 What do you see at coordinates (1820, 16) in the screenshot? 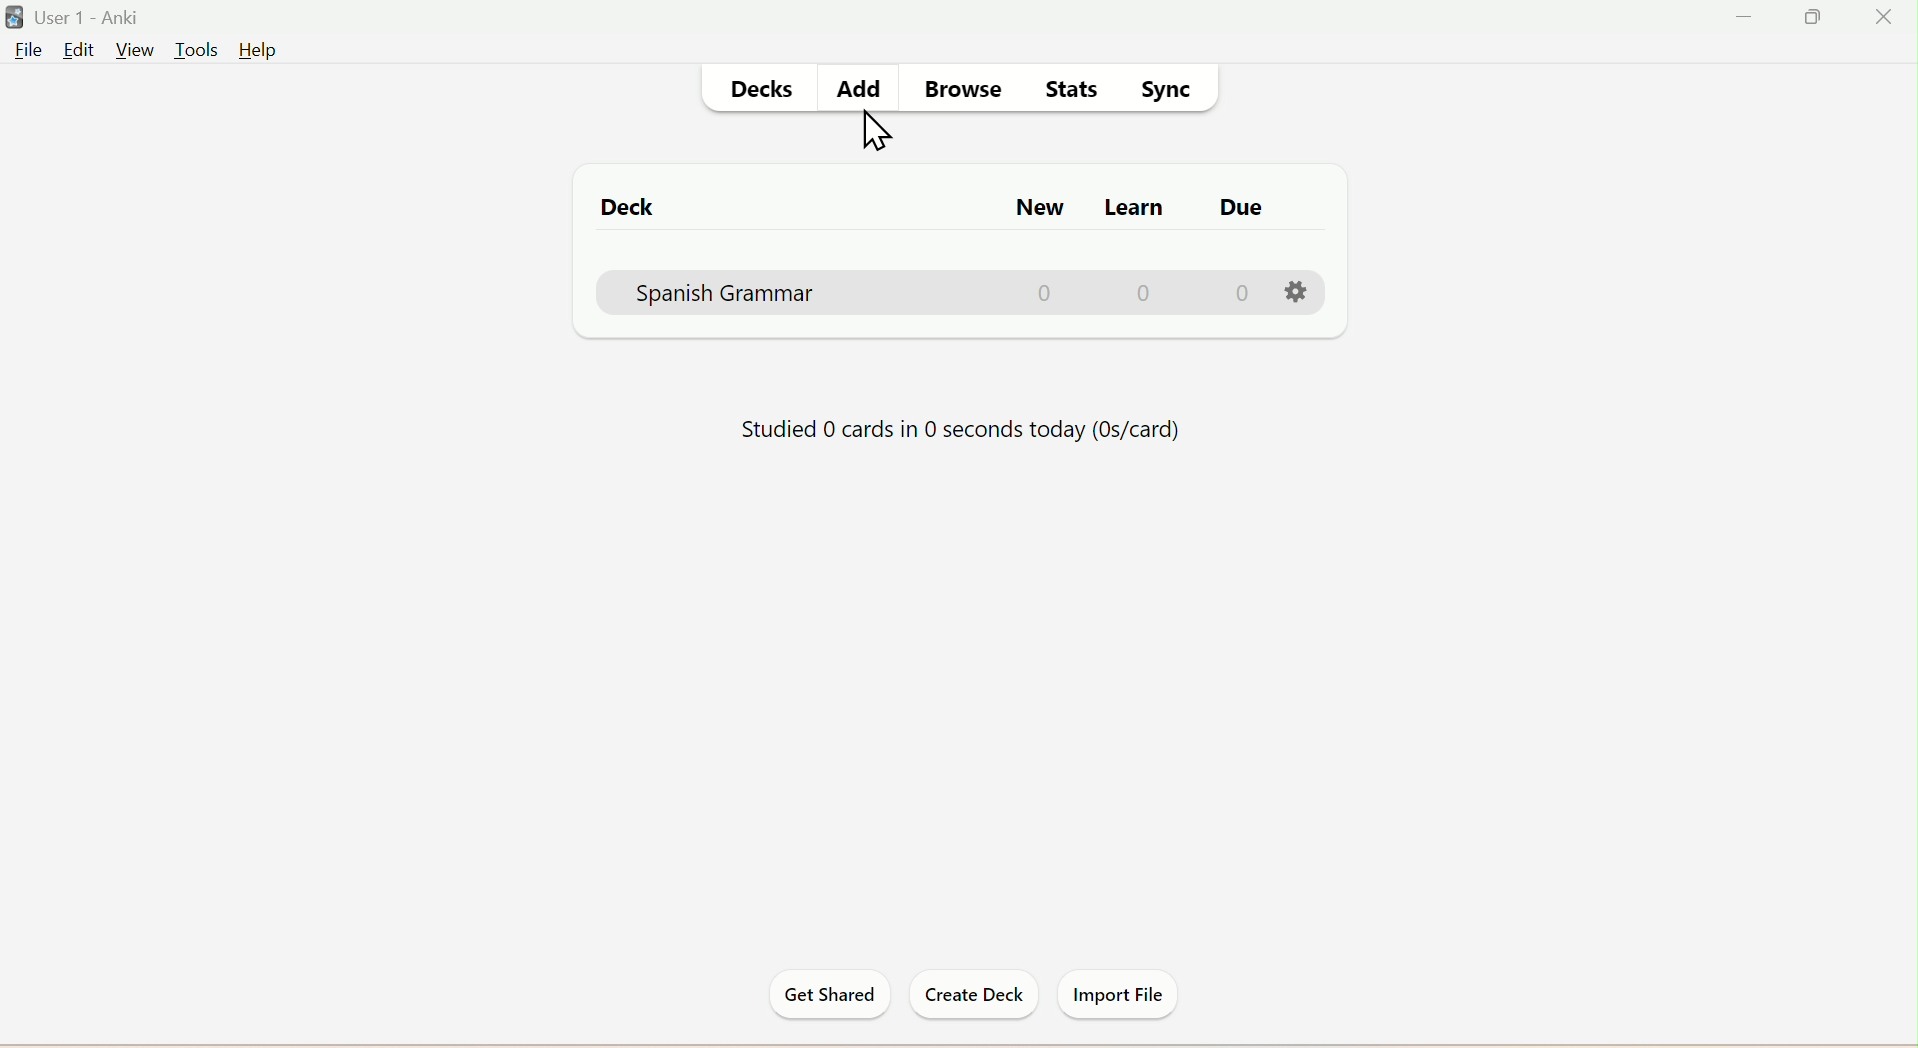
I see `Maximize` at bounding box center [1820, 16].